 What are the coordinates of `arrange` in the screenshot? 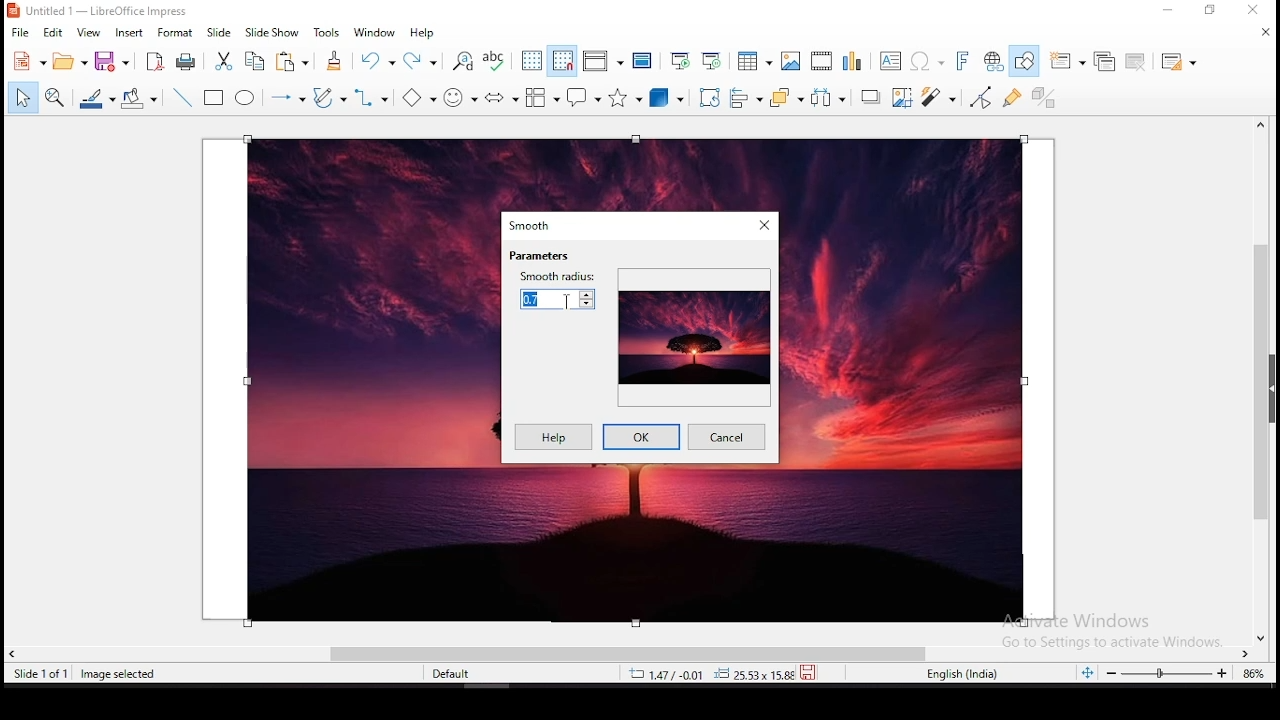 It's located at (785, 98).